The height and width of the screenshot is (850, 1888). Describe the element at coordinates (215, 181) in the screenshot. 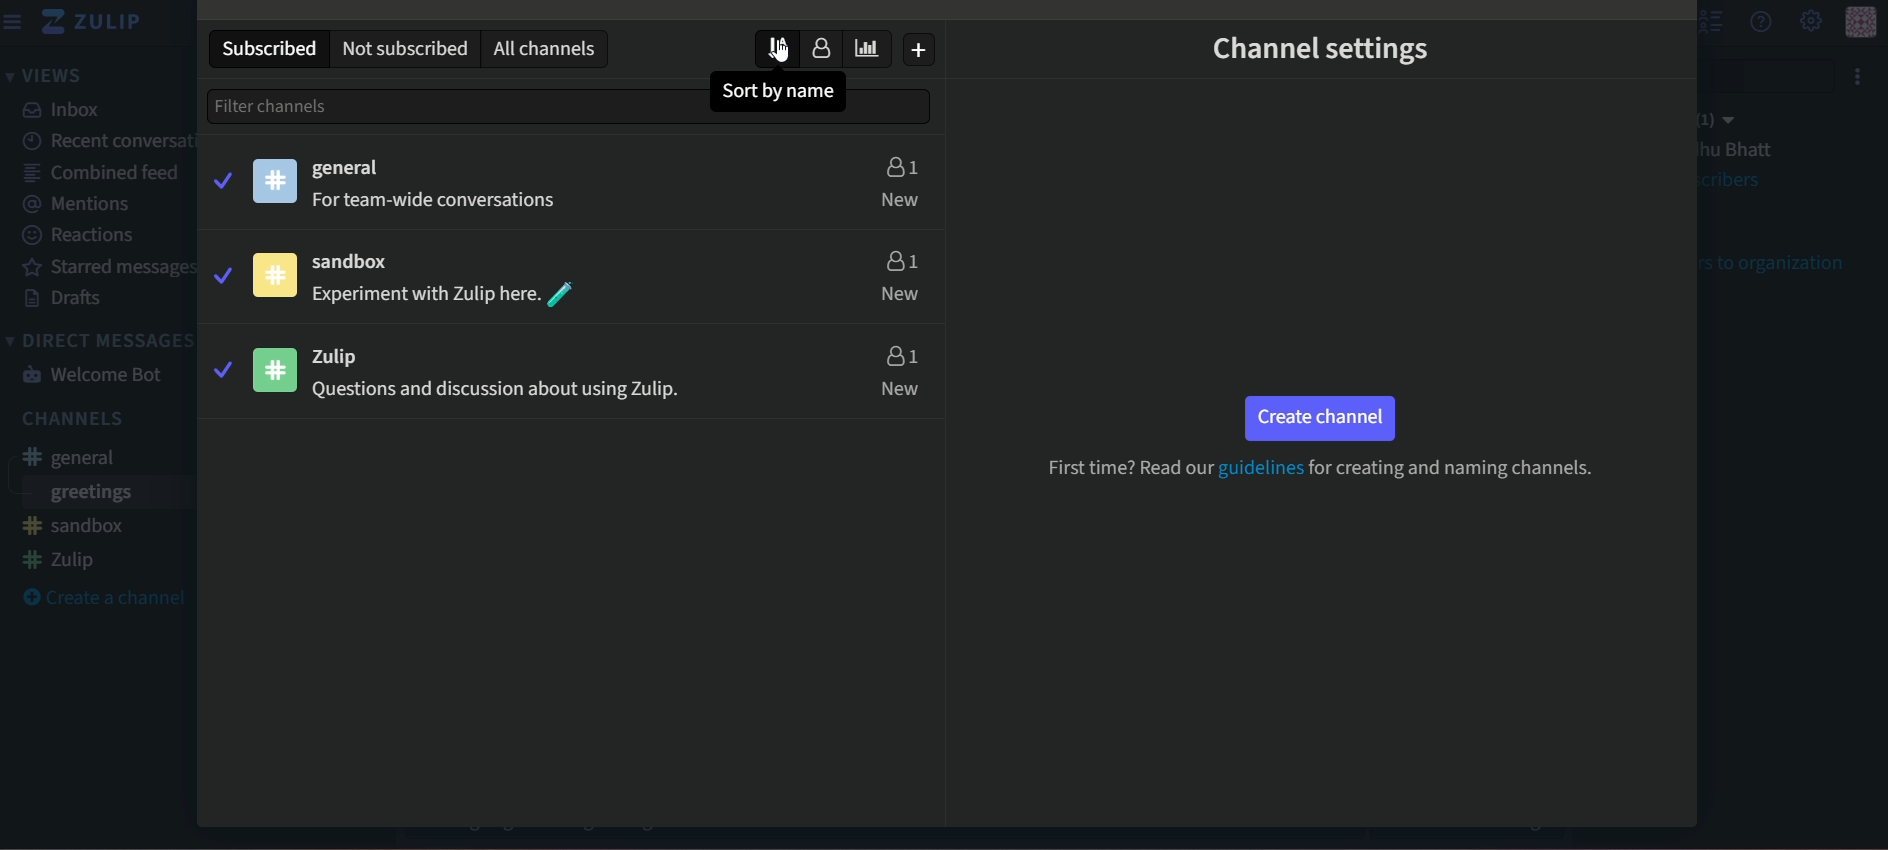

I see `tick` at that location.